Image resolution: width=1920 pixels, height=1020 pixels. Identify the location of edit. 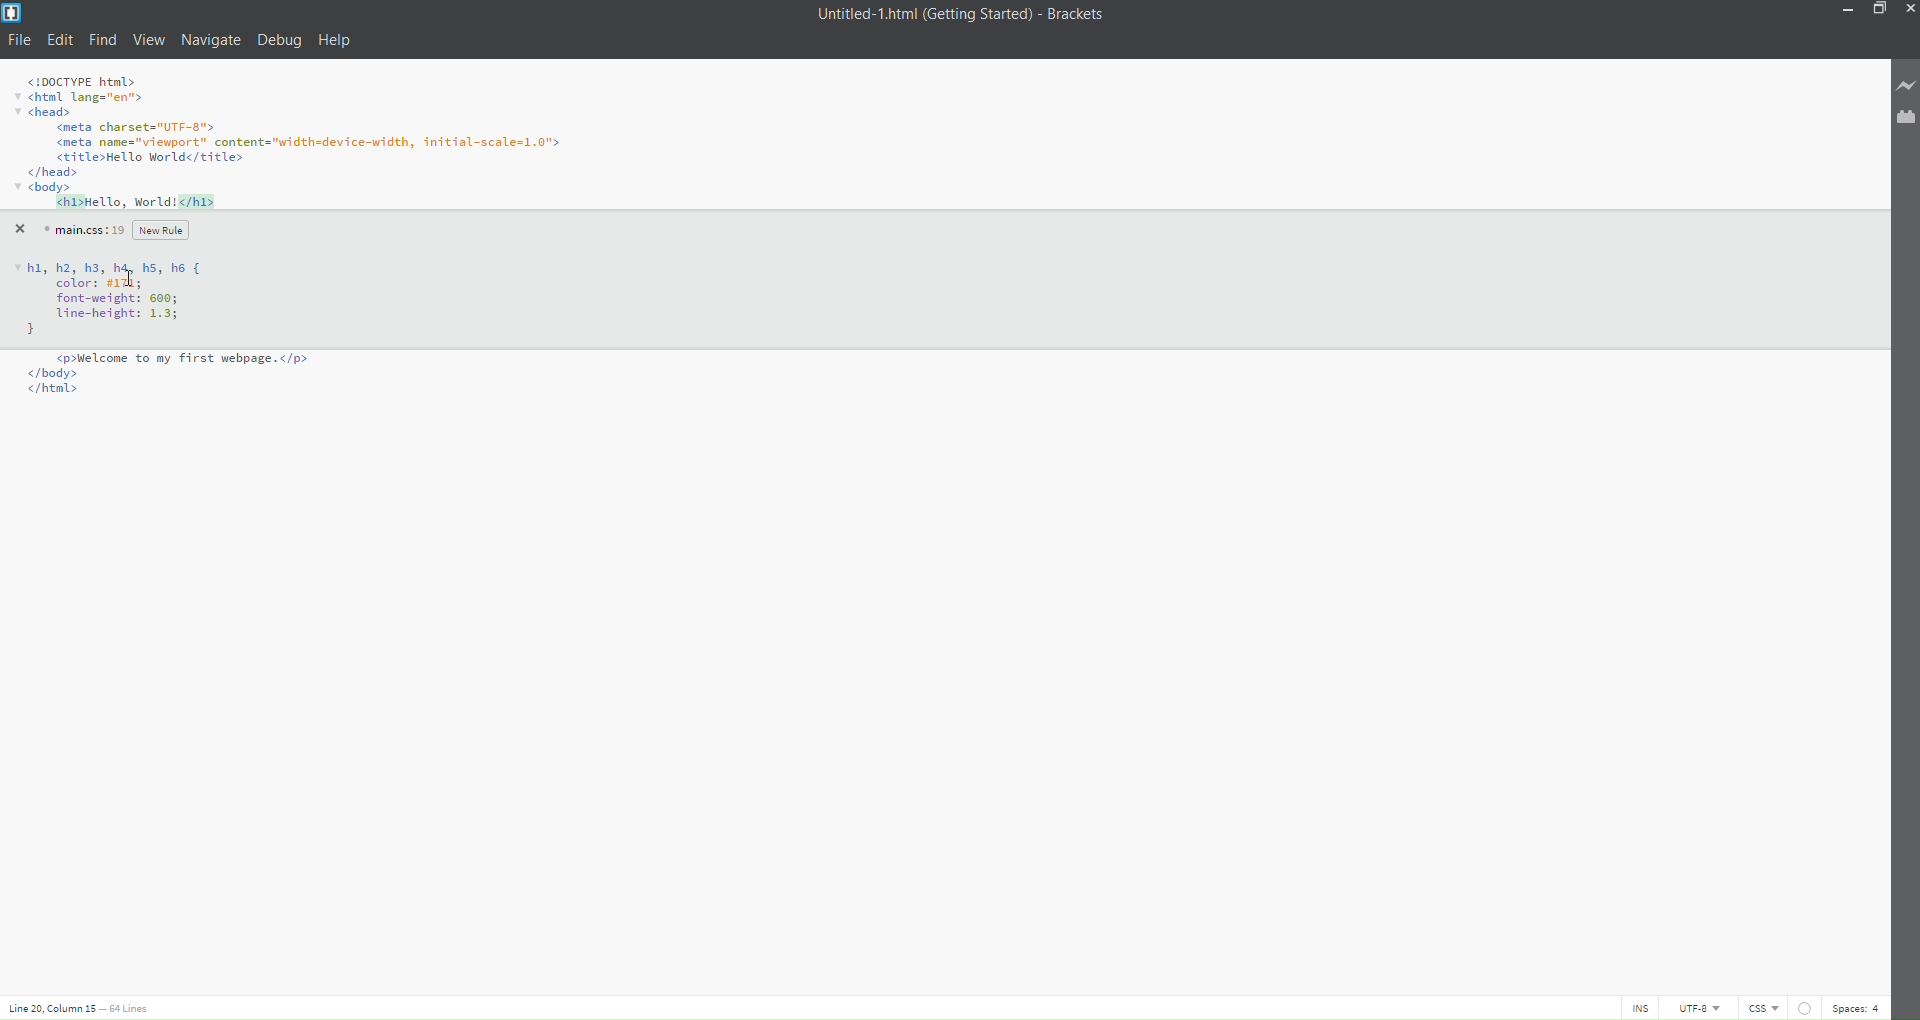
(62, 39).